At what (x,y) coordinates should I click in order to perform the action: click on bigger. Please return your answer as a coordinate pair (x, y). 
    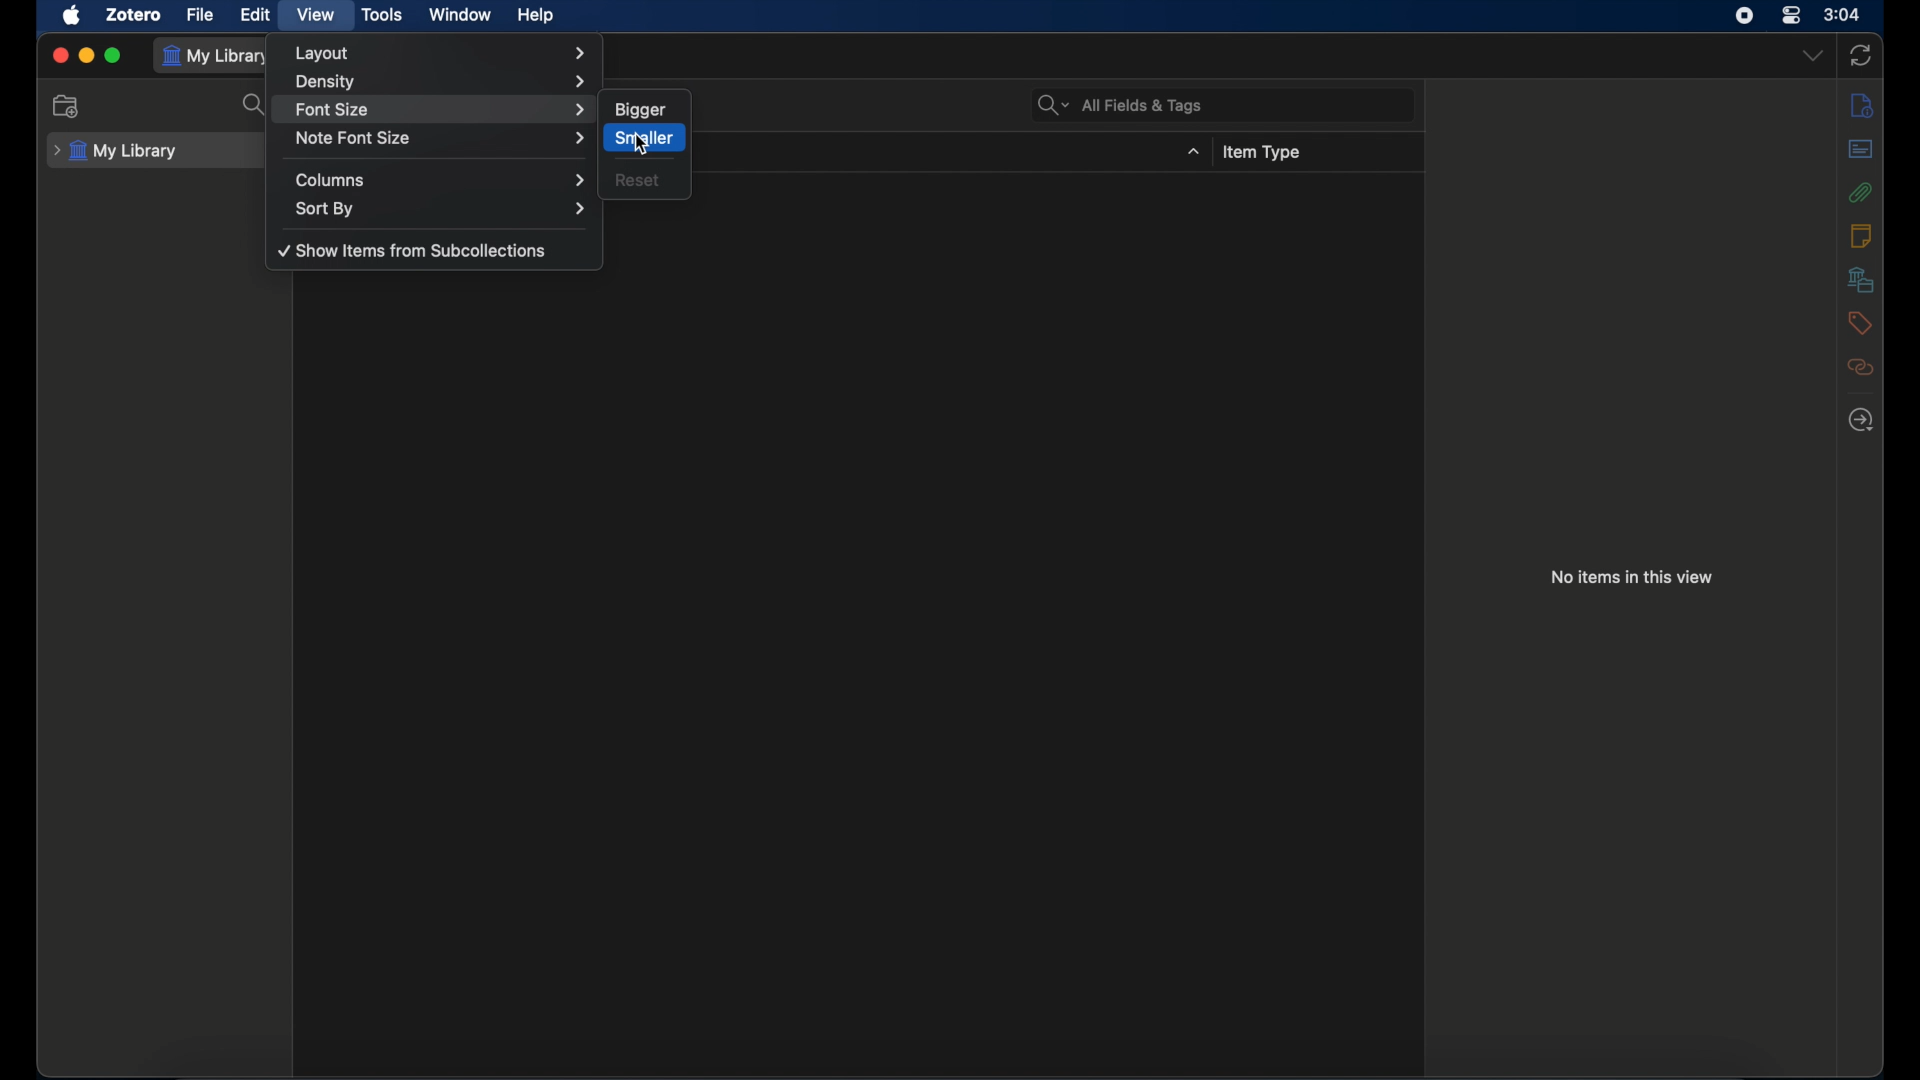
    Looking at the image, I should click on (640, 109).